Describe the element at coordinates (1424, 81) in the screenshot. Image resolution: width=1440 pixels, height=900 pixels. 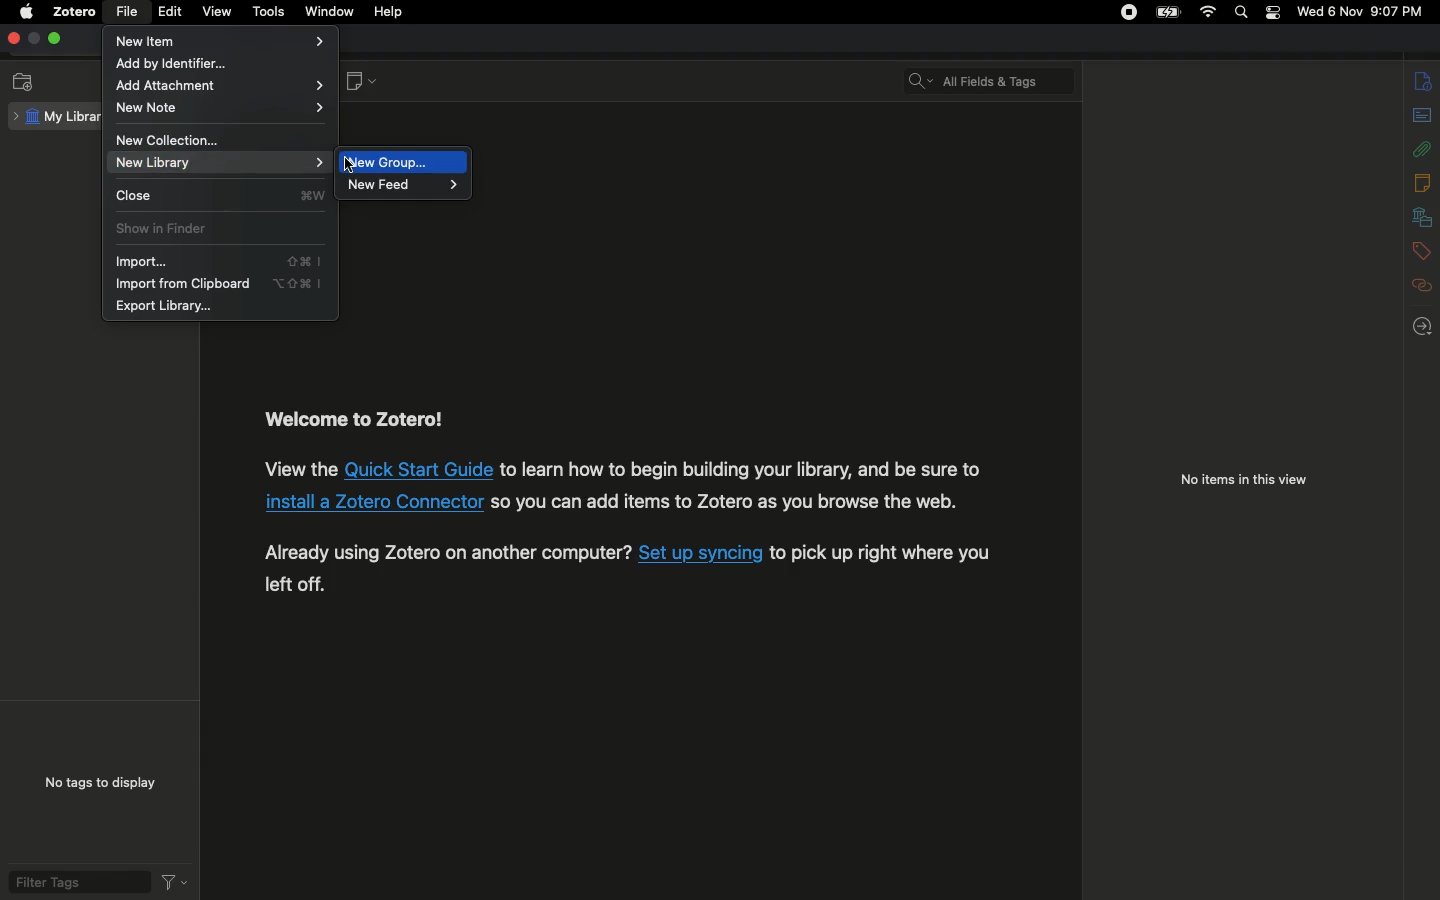
I see `Info` at that location.